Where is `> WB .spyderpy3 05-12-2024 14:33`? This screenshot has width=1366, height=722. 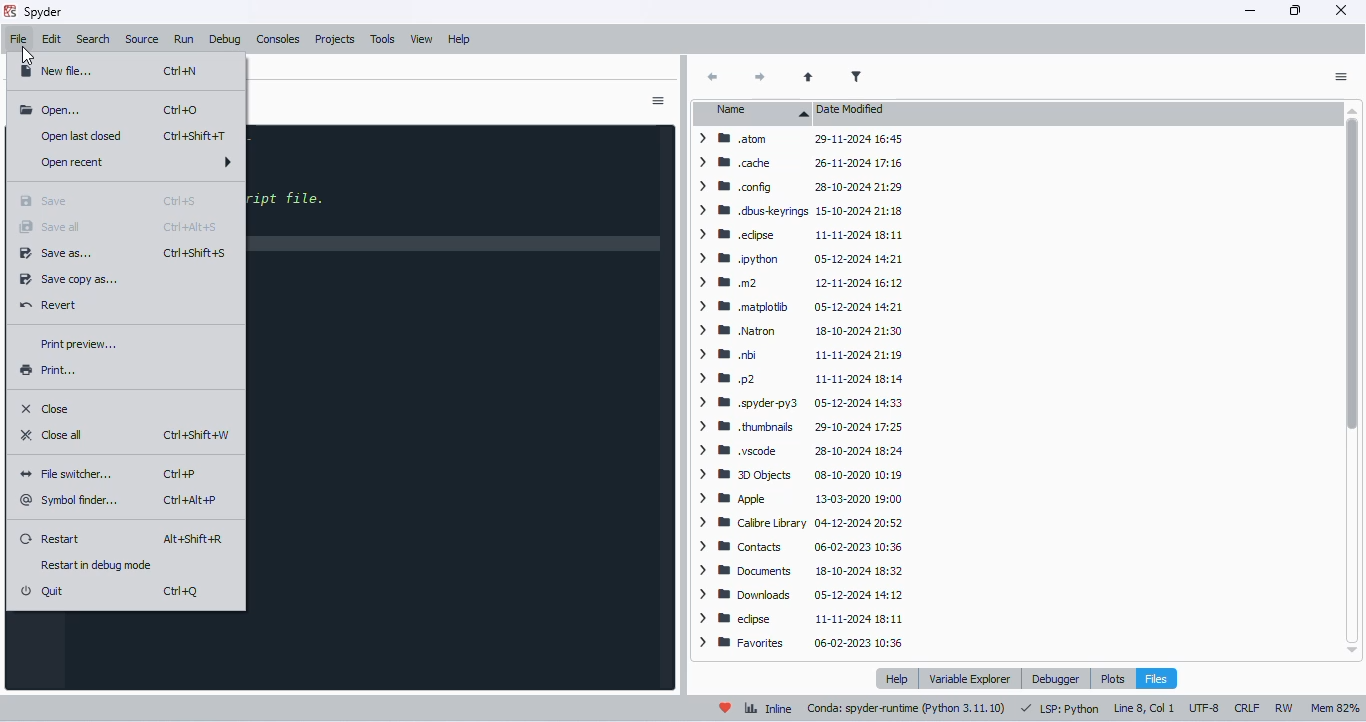 > WB .spyderpy3 05-12-2024 14:33 is located at coordinates (798, 404).